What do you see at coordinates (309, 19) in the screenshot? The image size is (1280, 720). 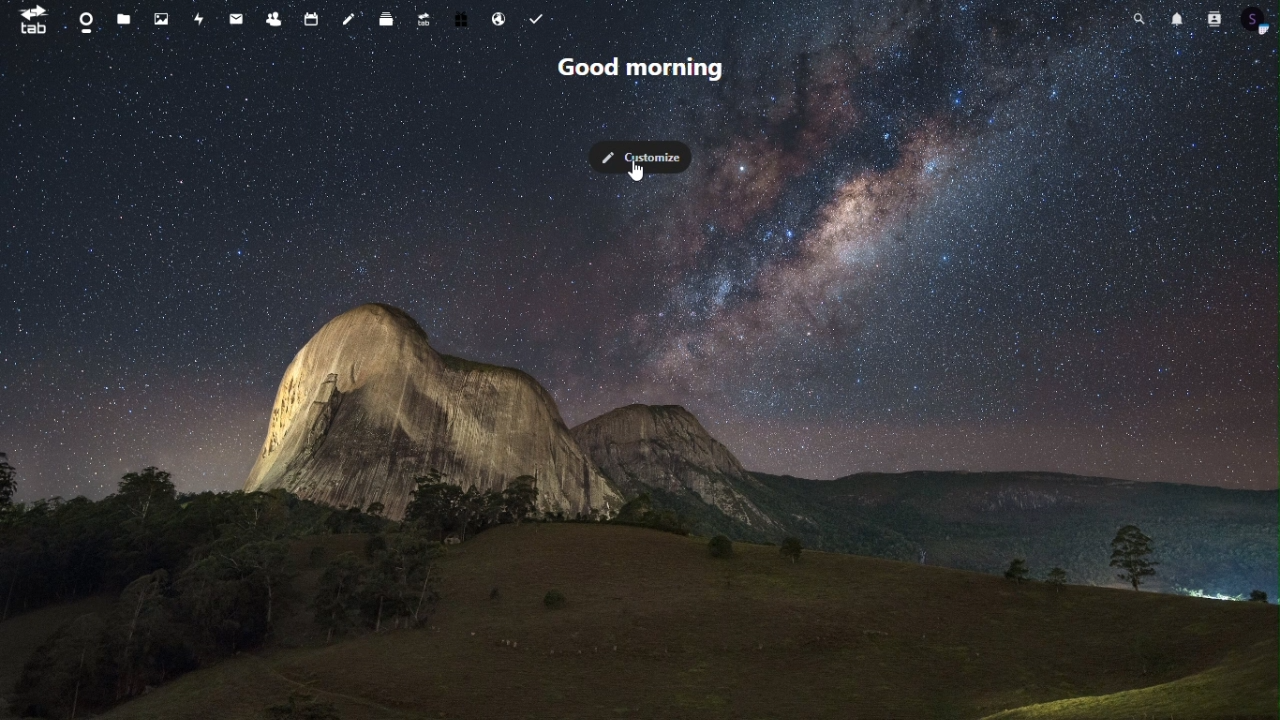 I see `calendar` at bounding box center [309, 19].